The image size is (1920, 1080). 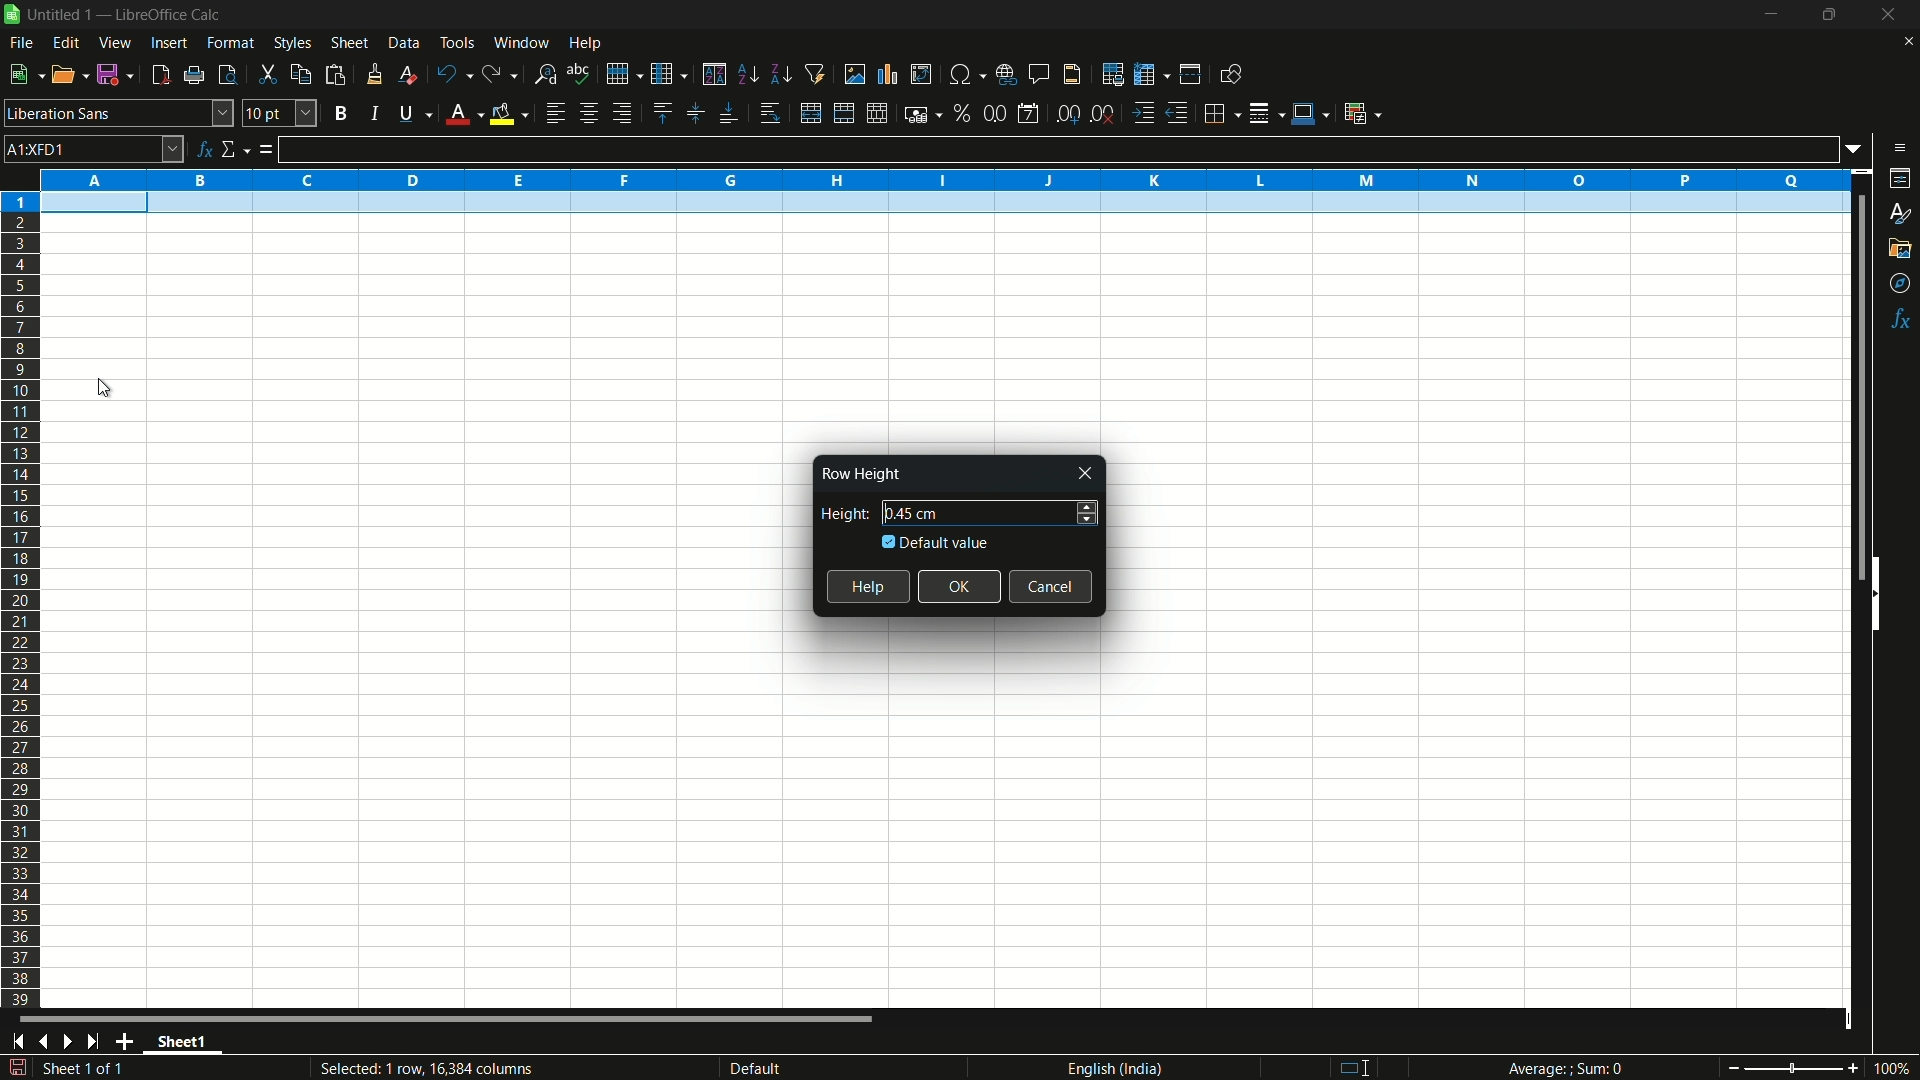 What do you see at coordinates (1268, 111) in the screenshot?
I see `border style` at bounding box center [1268, 111].